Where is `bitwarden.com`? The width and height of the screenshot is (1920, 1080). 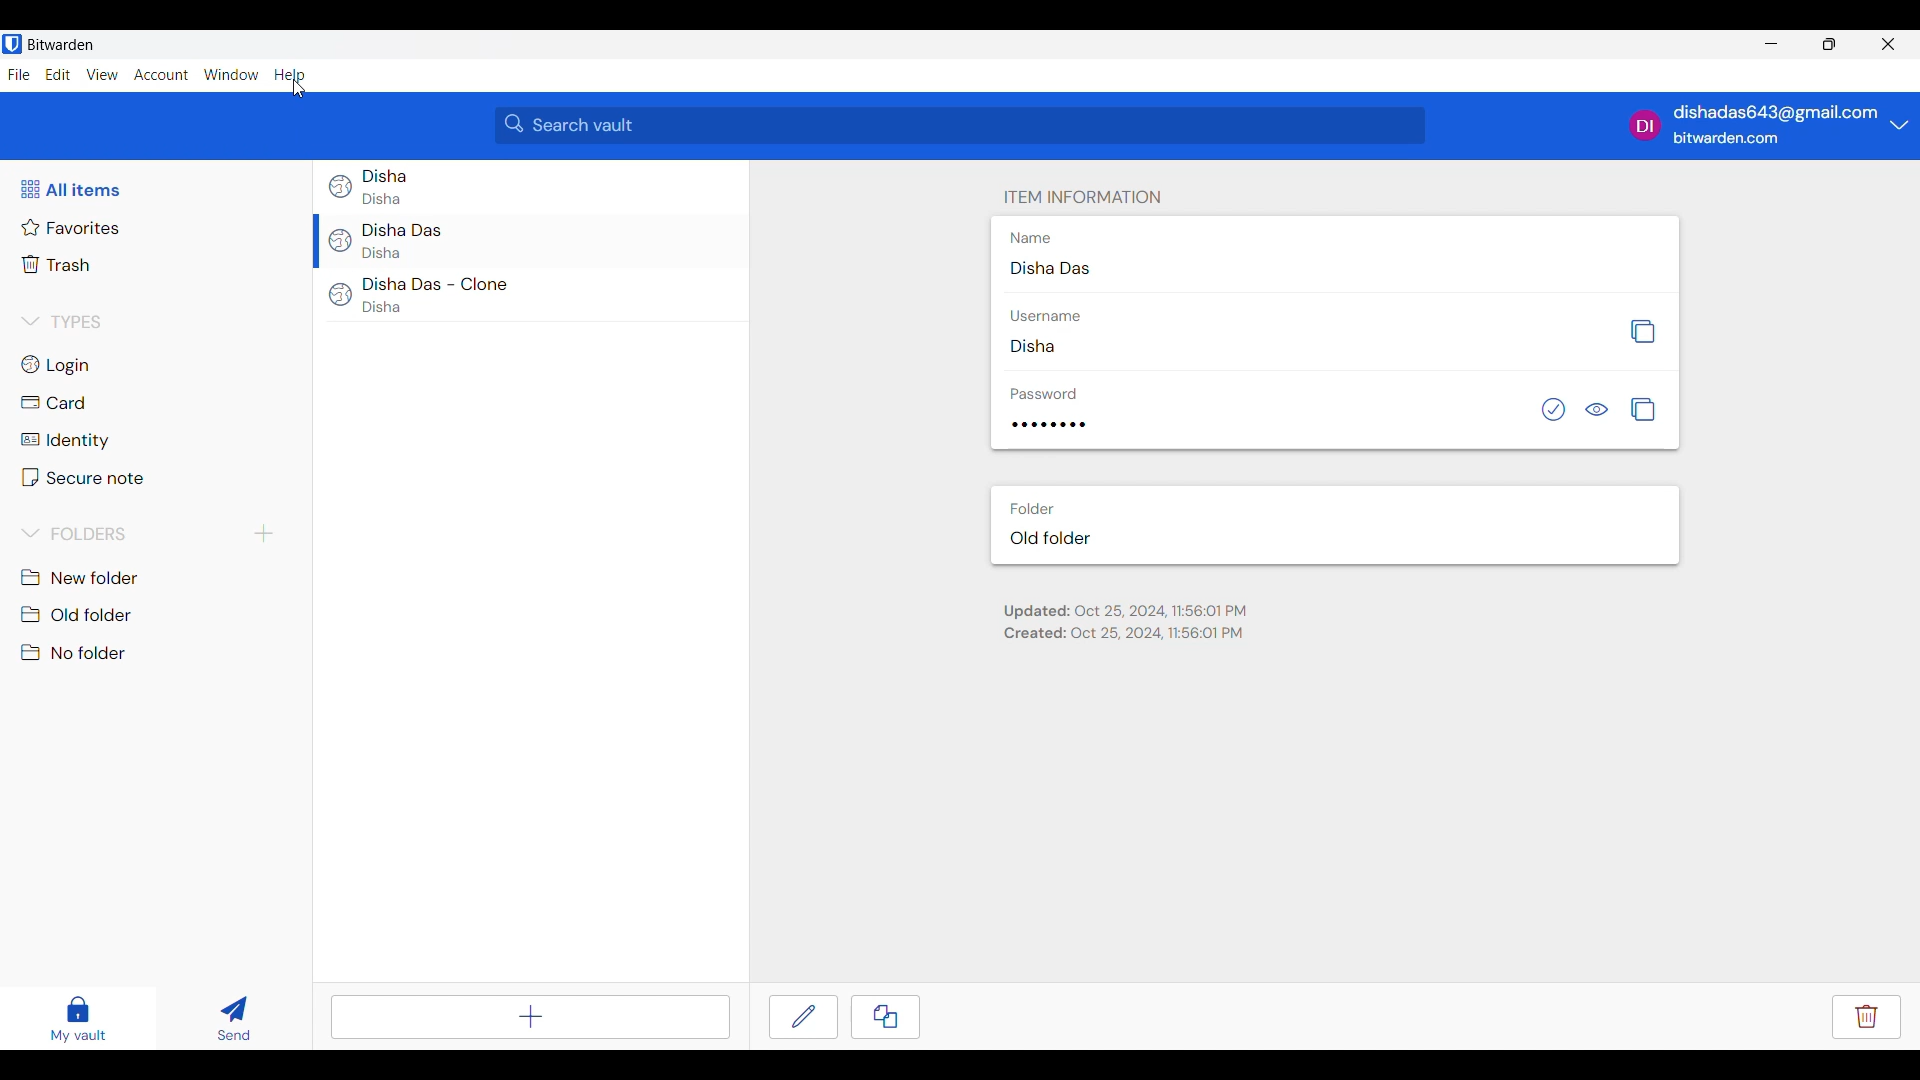
bitwarden.com is located at coordinates (1726, 138).